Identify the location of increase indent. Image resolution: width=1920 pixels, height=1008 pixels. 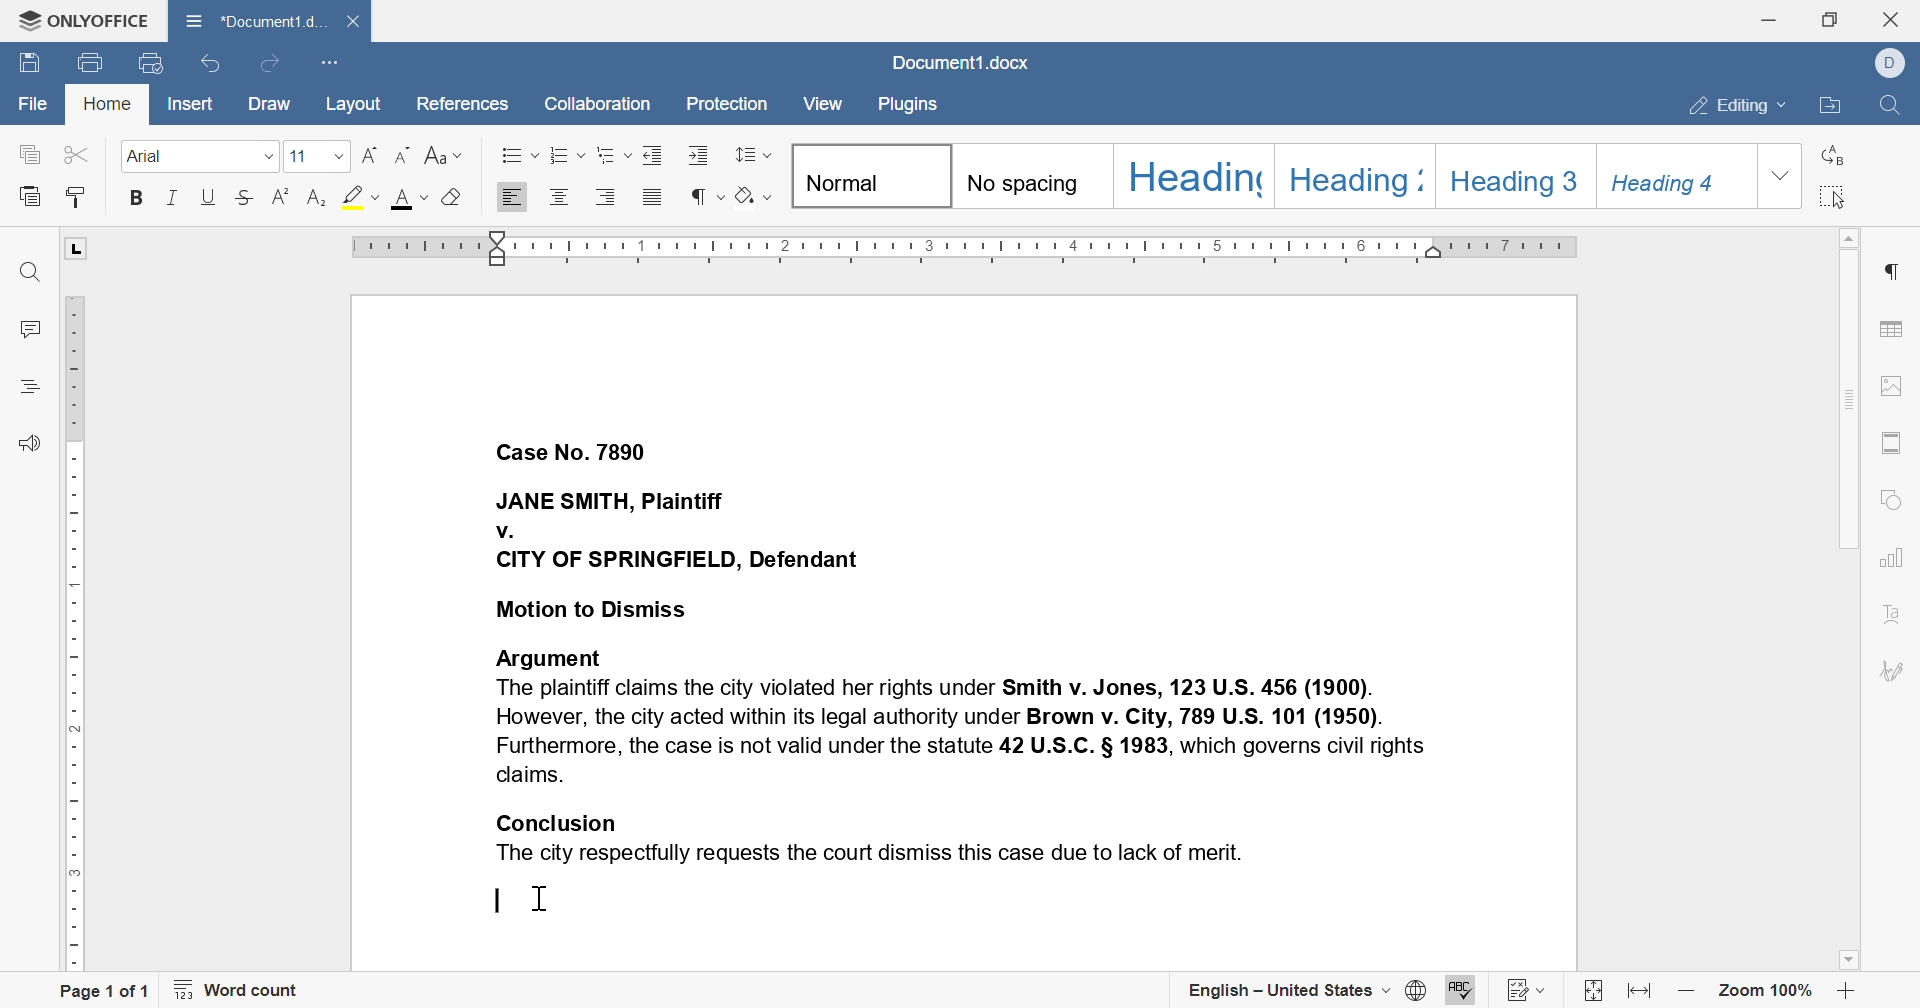
(701, 155).